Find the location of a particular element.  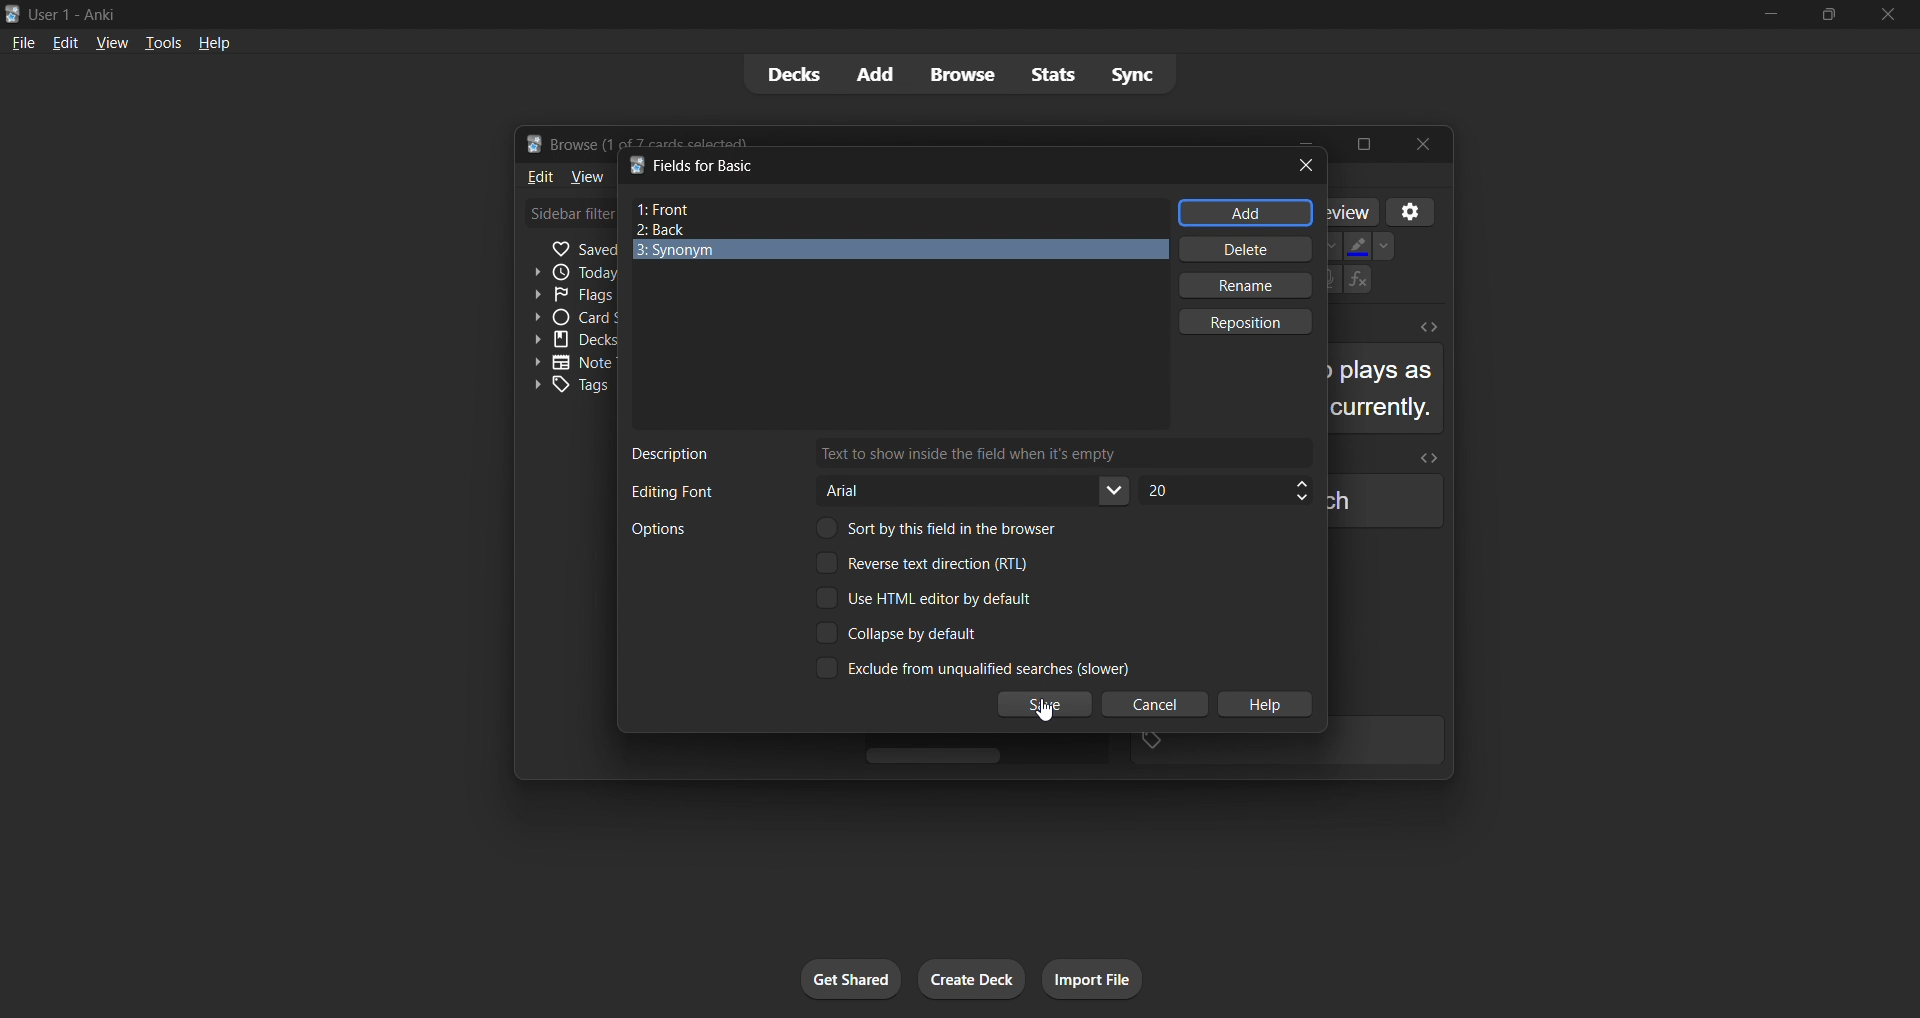

create deck is located at coordinates (975, 979).